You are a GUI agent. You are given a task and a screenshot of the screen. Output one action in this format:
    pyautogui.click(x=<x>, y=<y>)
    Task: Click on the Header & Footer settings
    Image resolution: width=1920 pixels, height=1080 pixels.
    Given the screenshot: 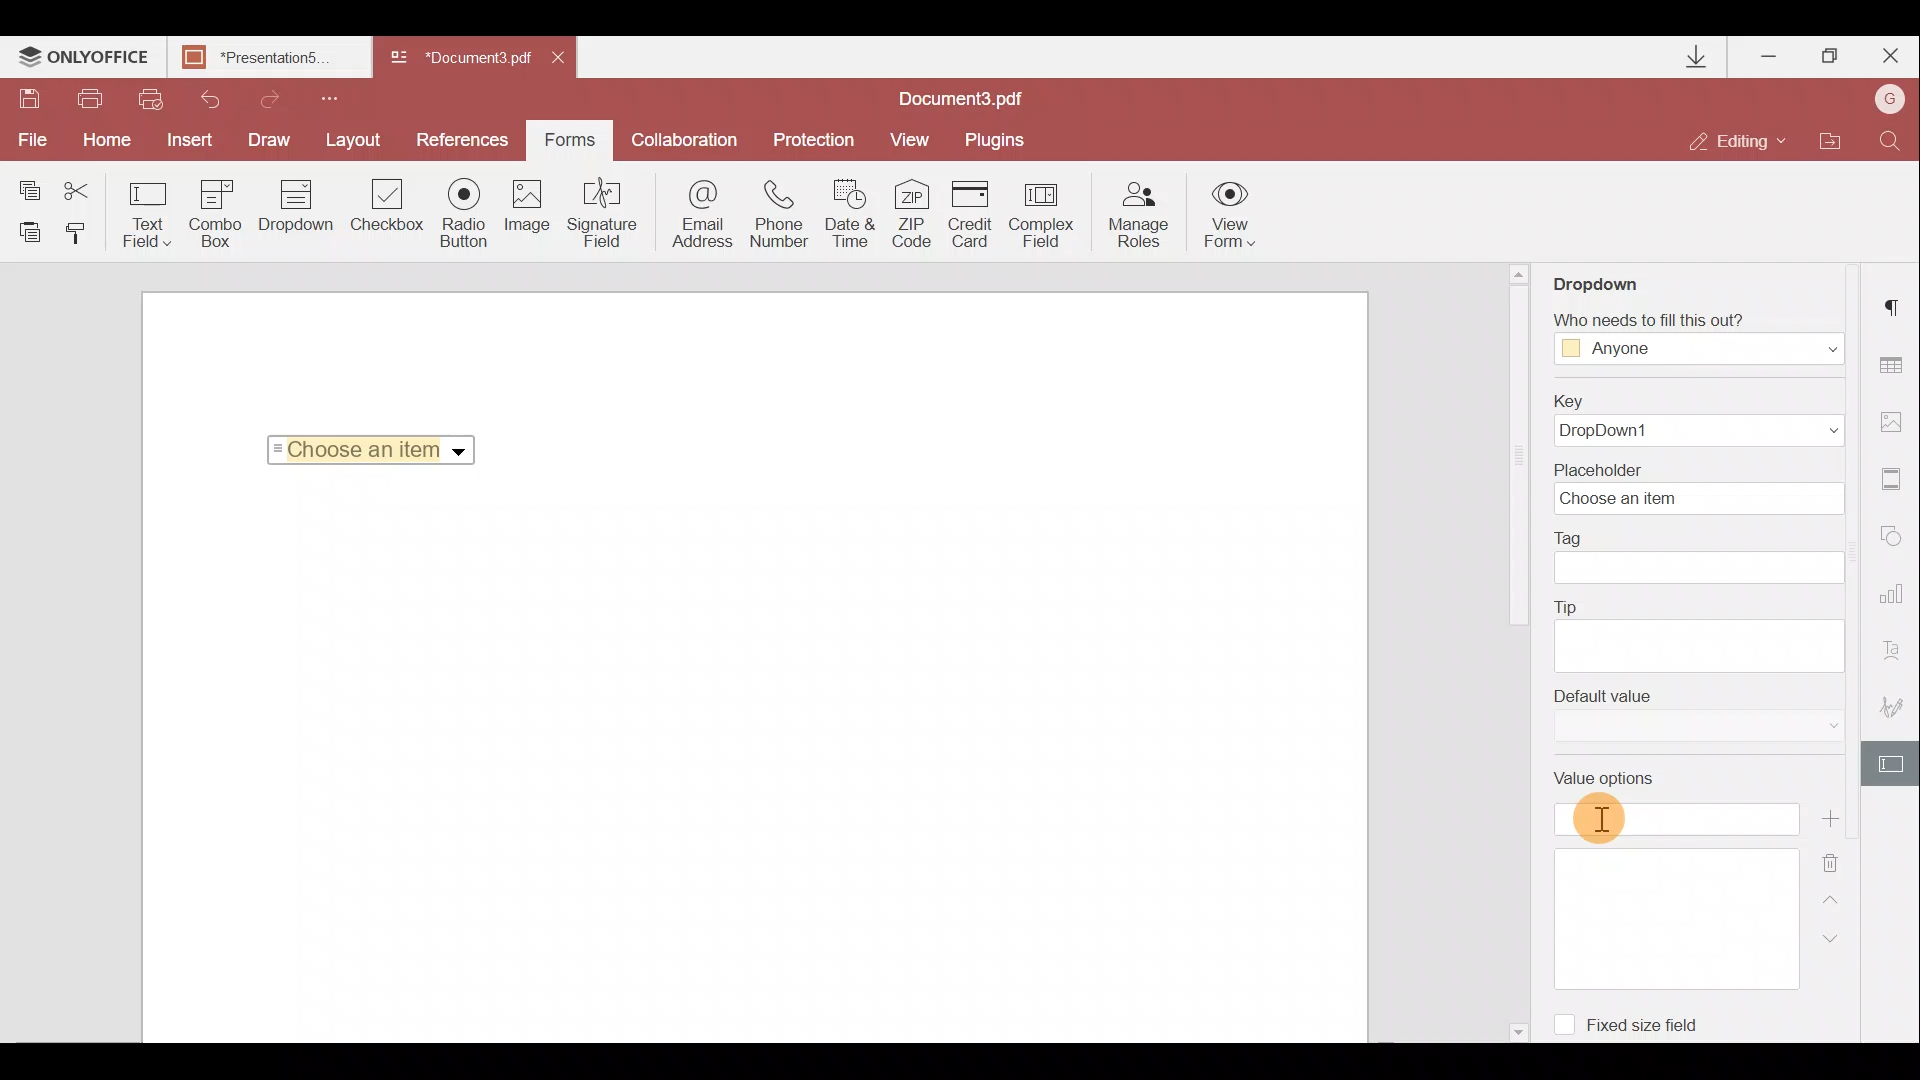 What is the action you would take?
    pyautogui.click(x=1896, y=483)
    